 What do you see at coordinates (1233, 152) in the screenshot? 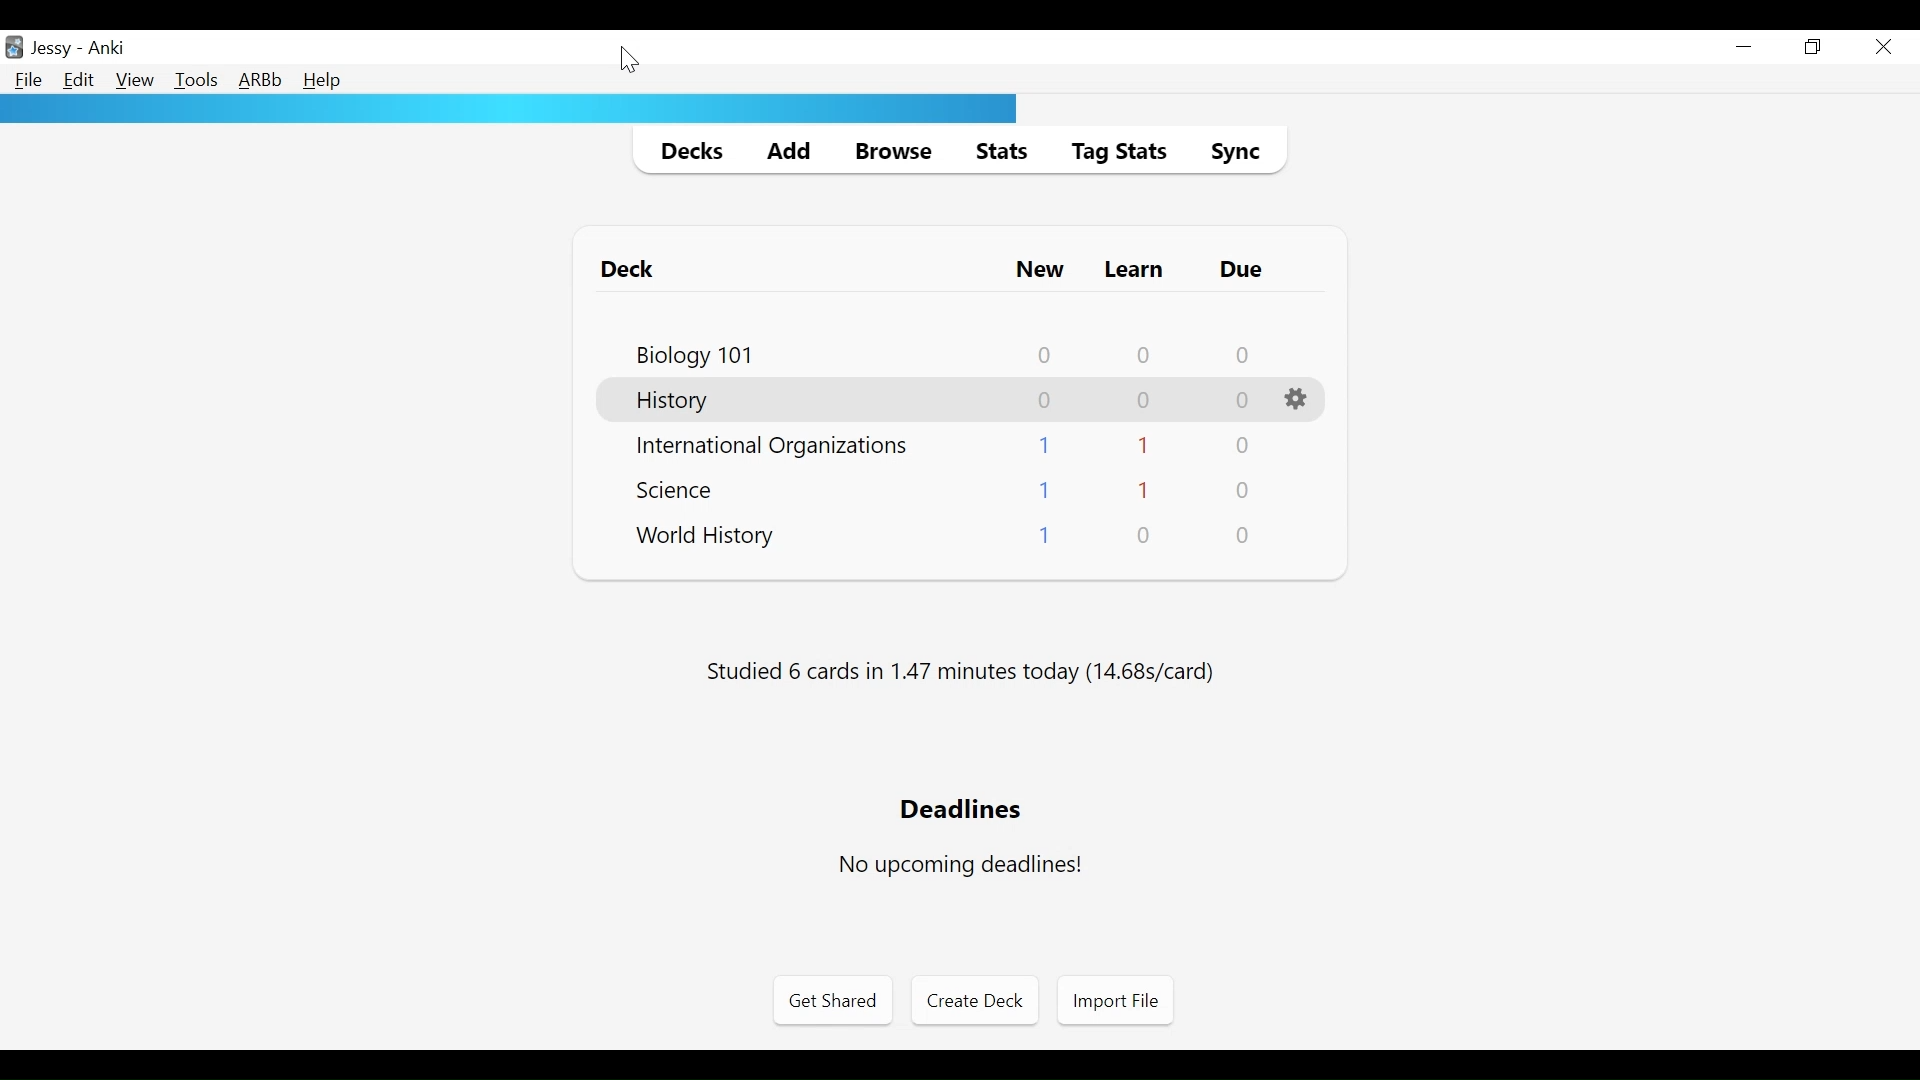
I see `Sync` at bounding box center [1233, 152].